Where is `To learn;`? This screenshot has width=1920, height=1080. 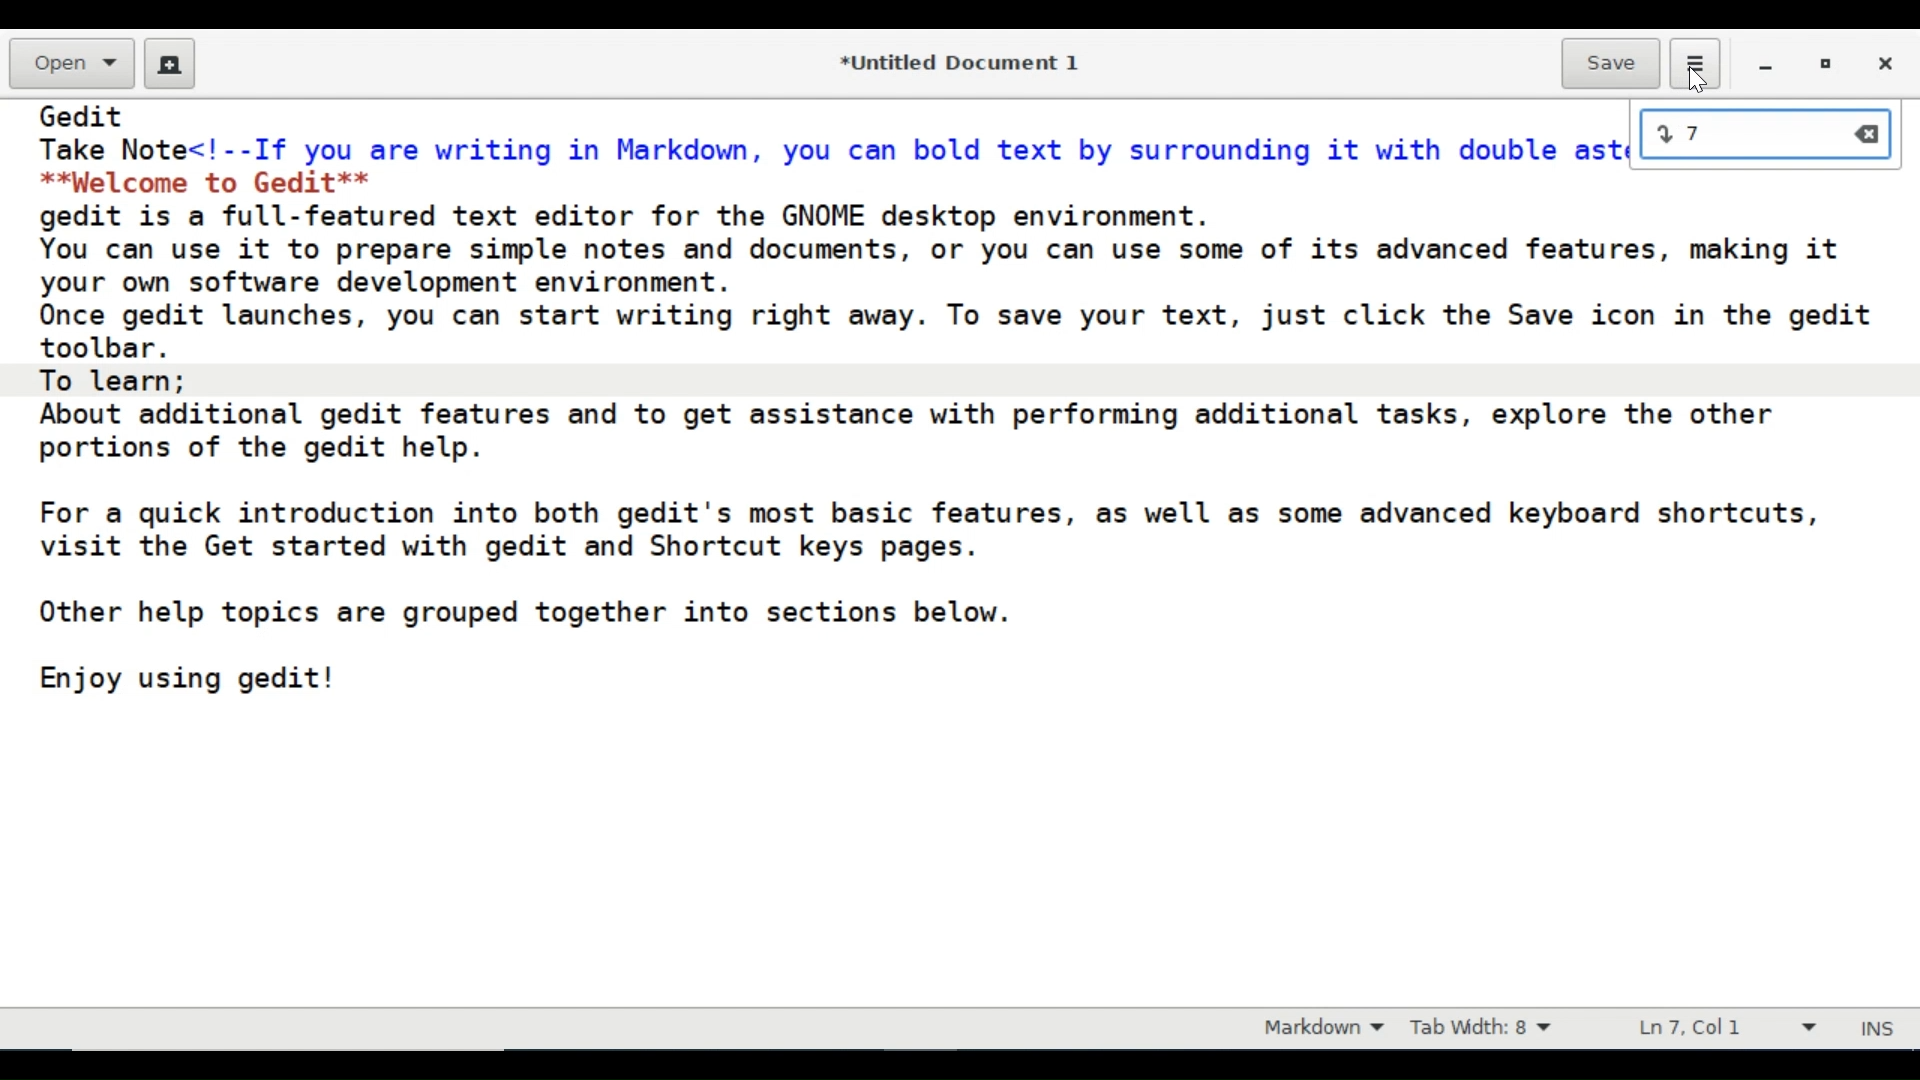
To learn; is located at coordinates (114, 380).